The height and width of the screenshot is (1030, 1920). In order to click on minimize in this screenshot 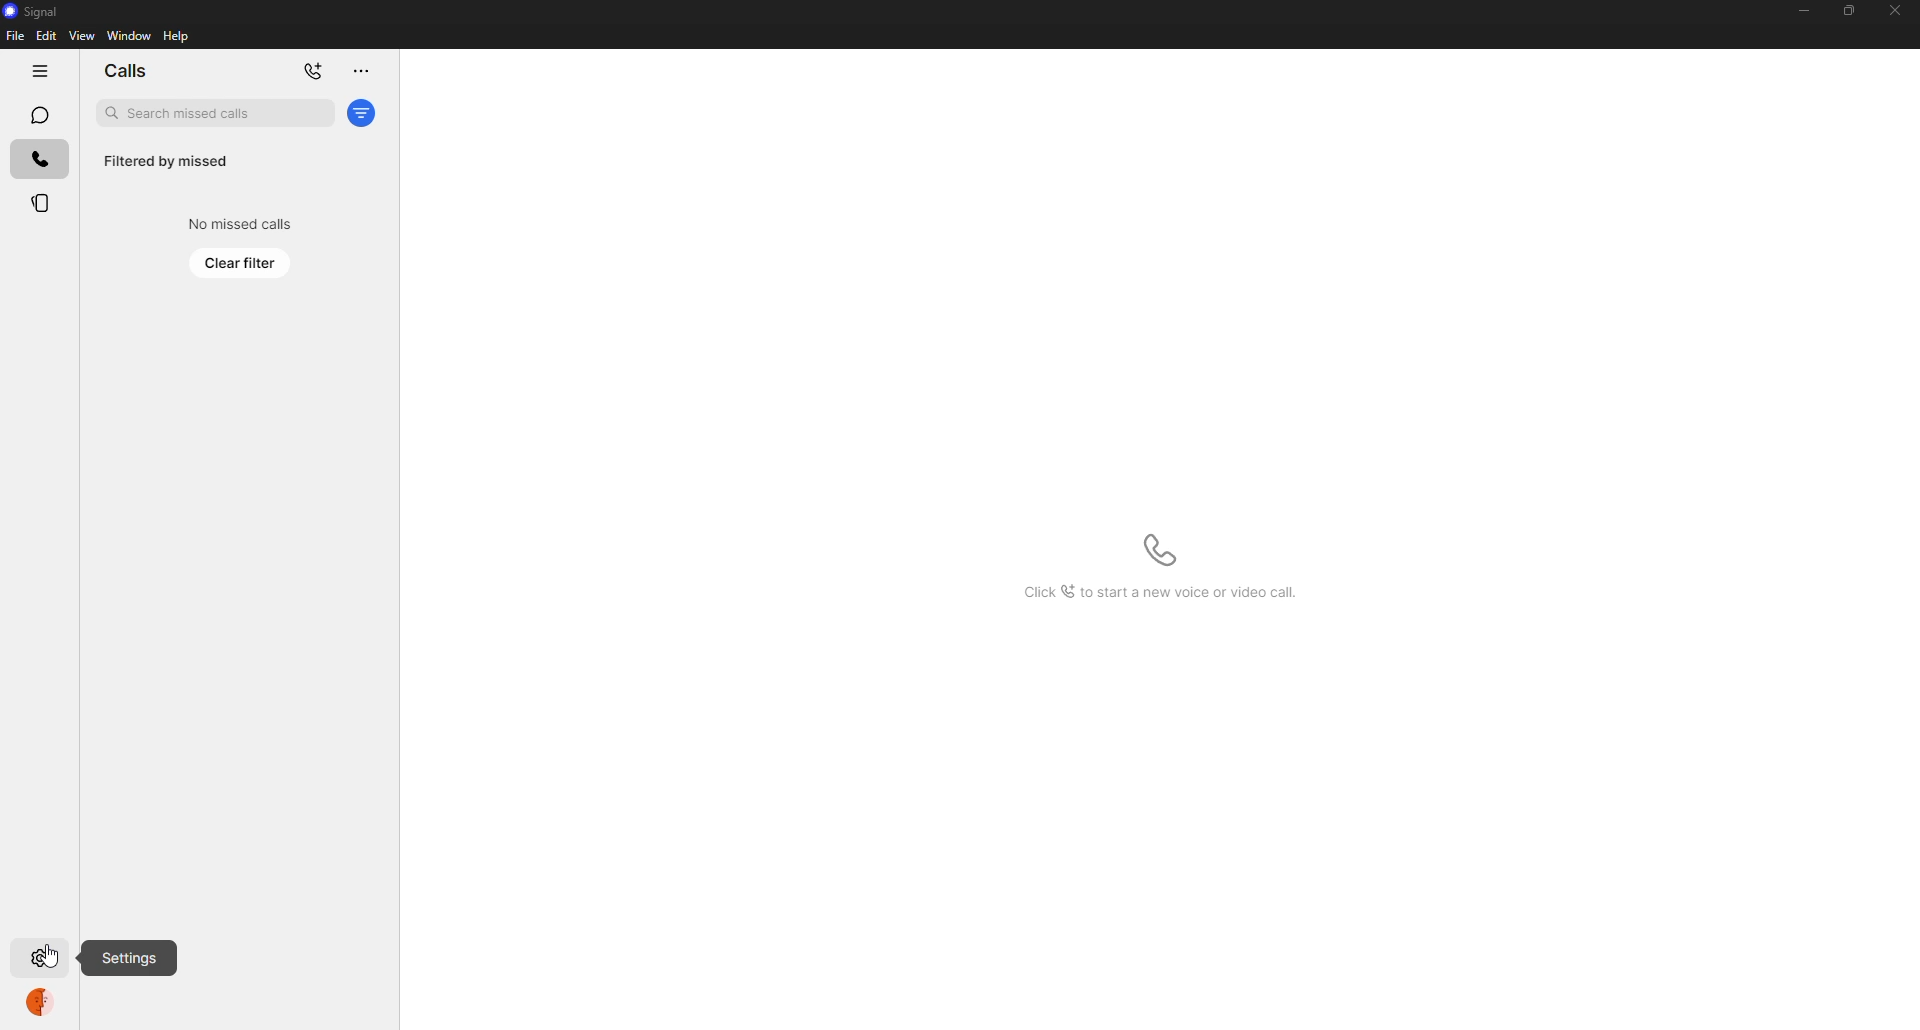, I will do `click(1797, 12)`.